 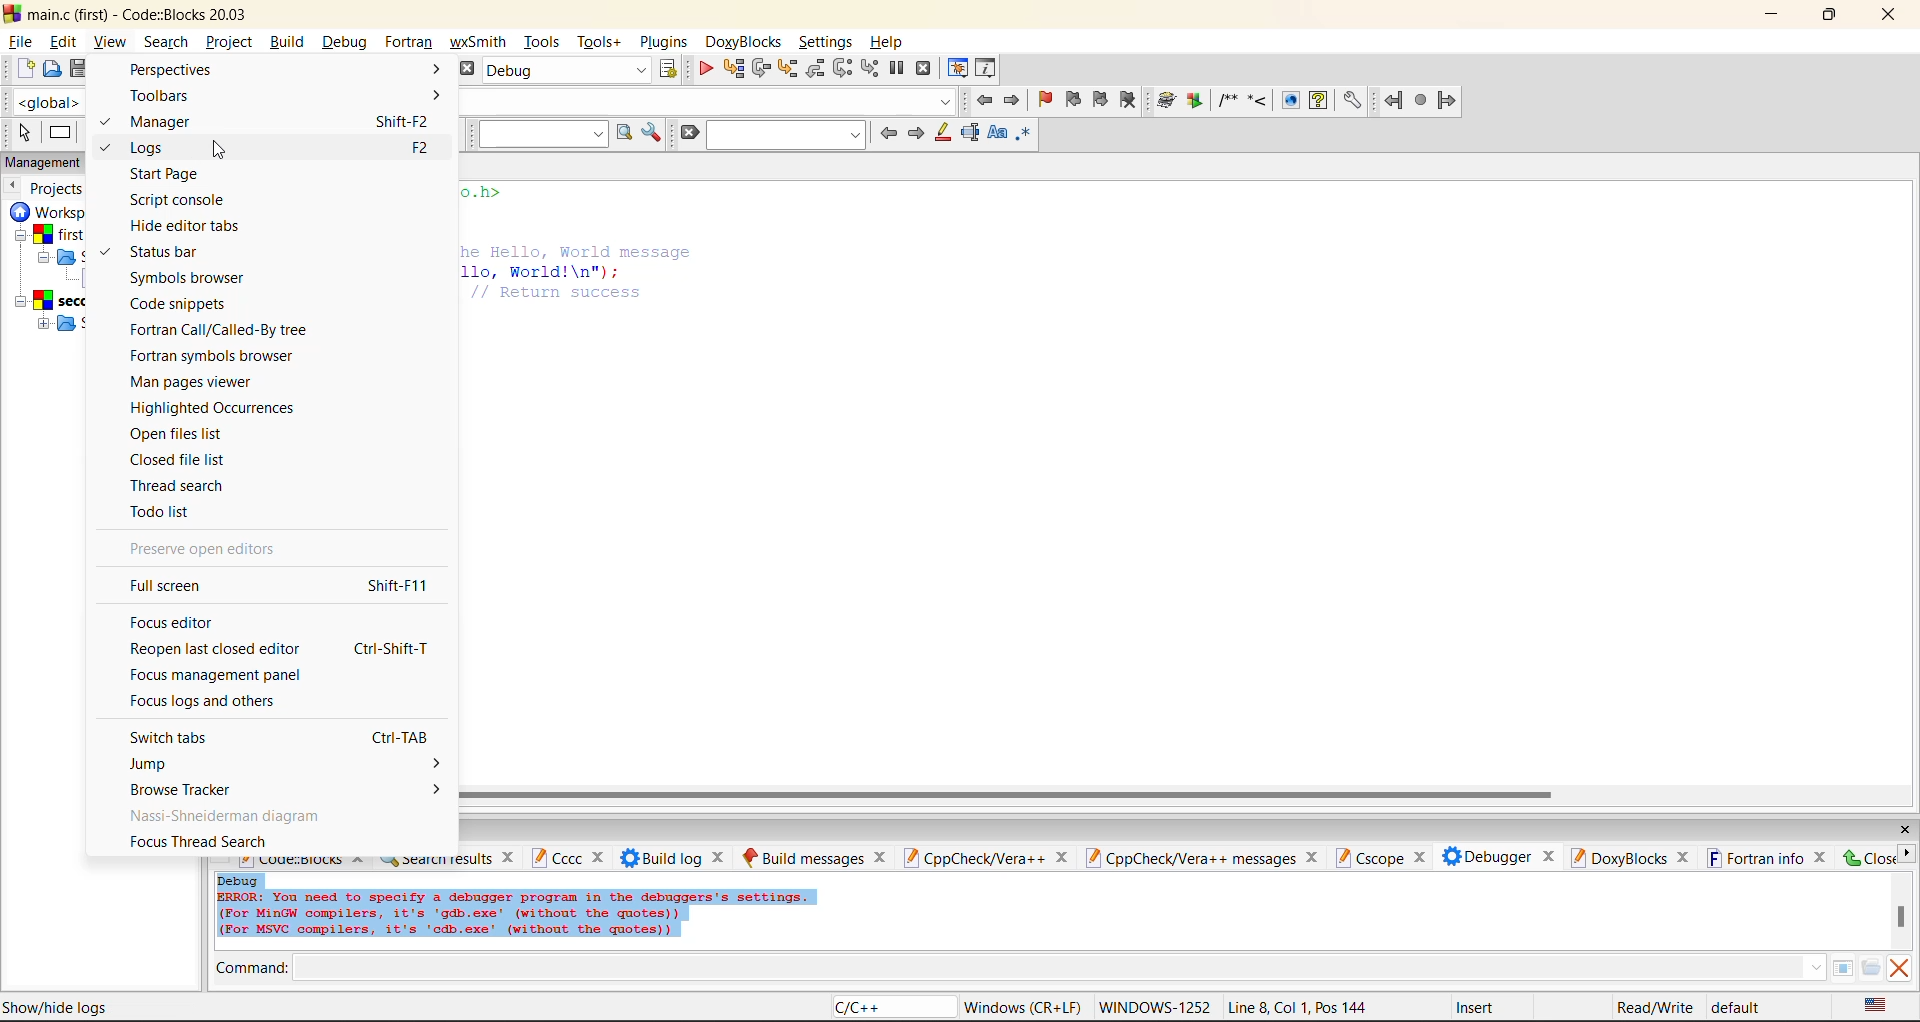 What do you see at coordinates (285, 97) in the screenshot?
I see `toolbars` at bounding box center [285, 97].